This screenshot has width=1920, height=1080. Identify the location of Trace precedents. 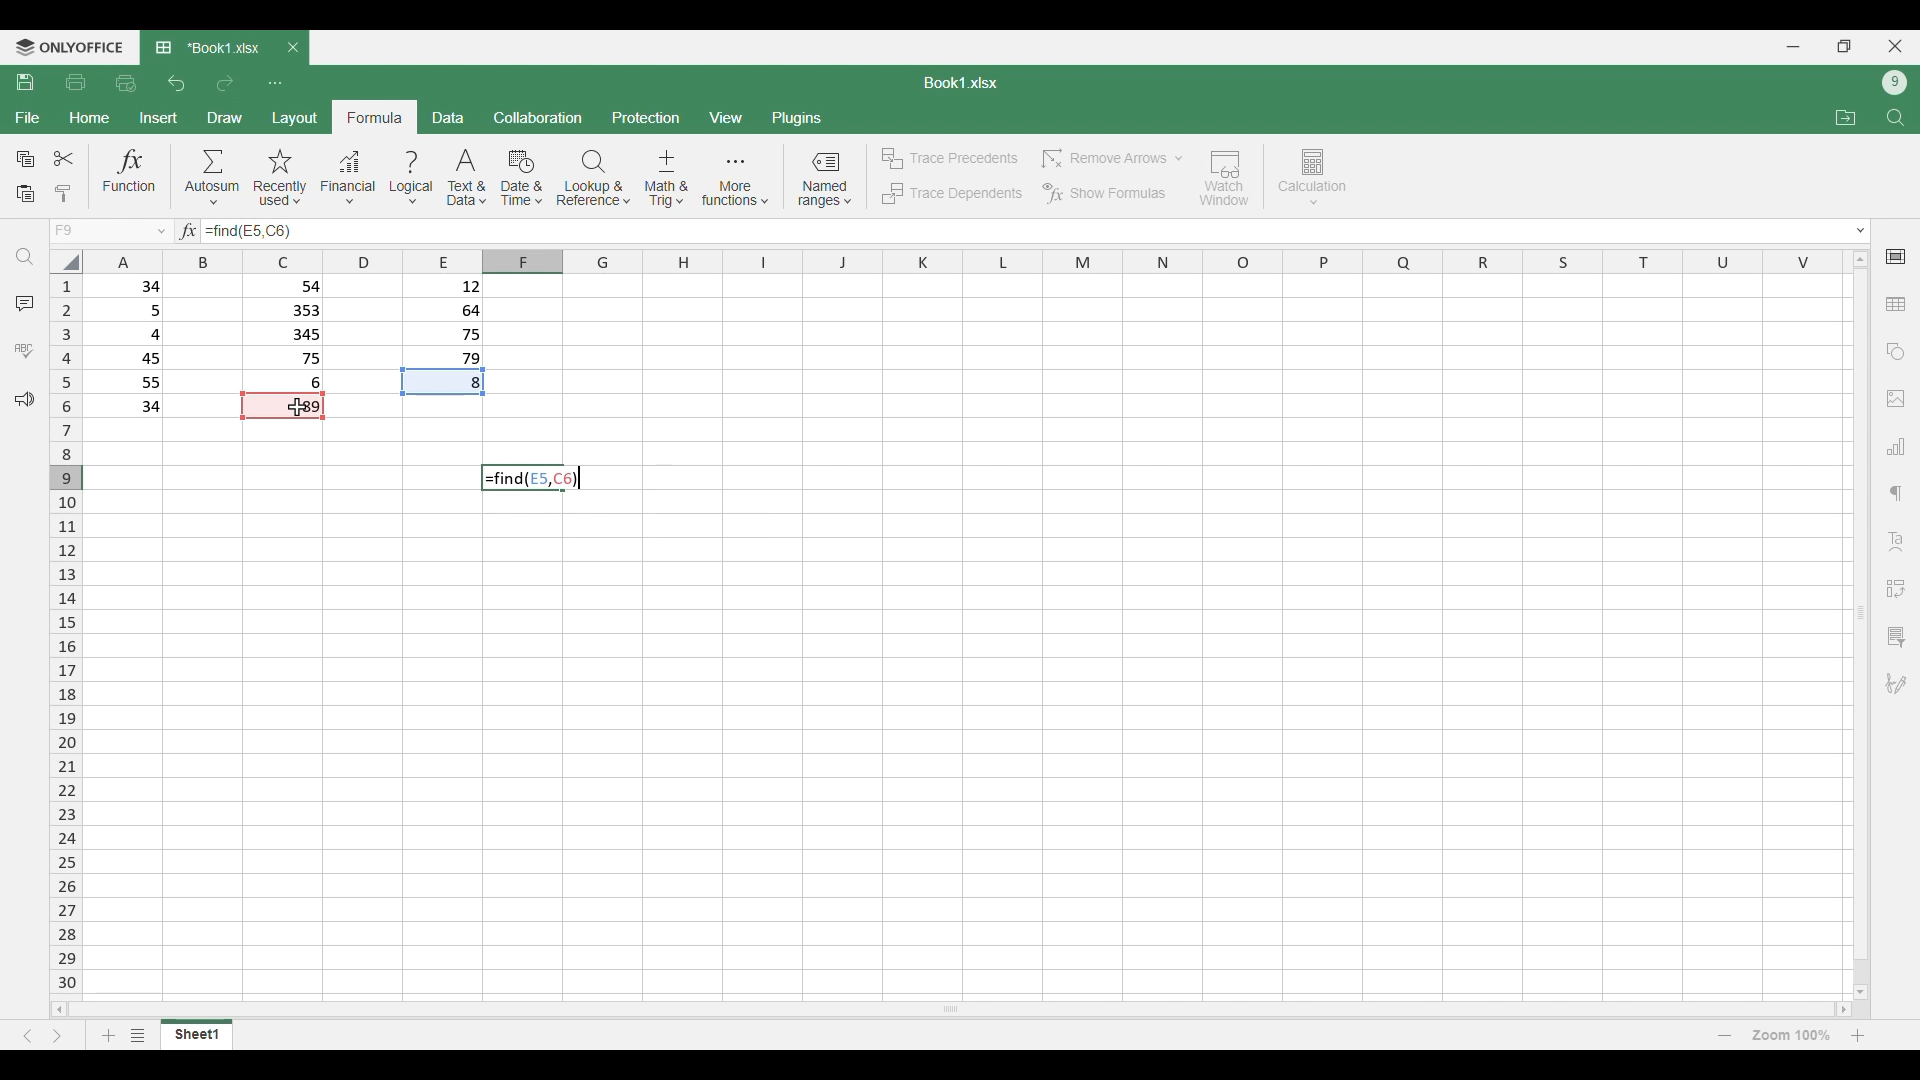
(948, 159).